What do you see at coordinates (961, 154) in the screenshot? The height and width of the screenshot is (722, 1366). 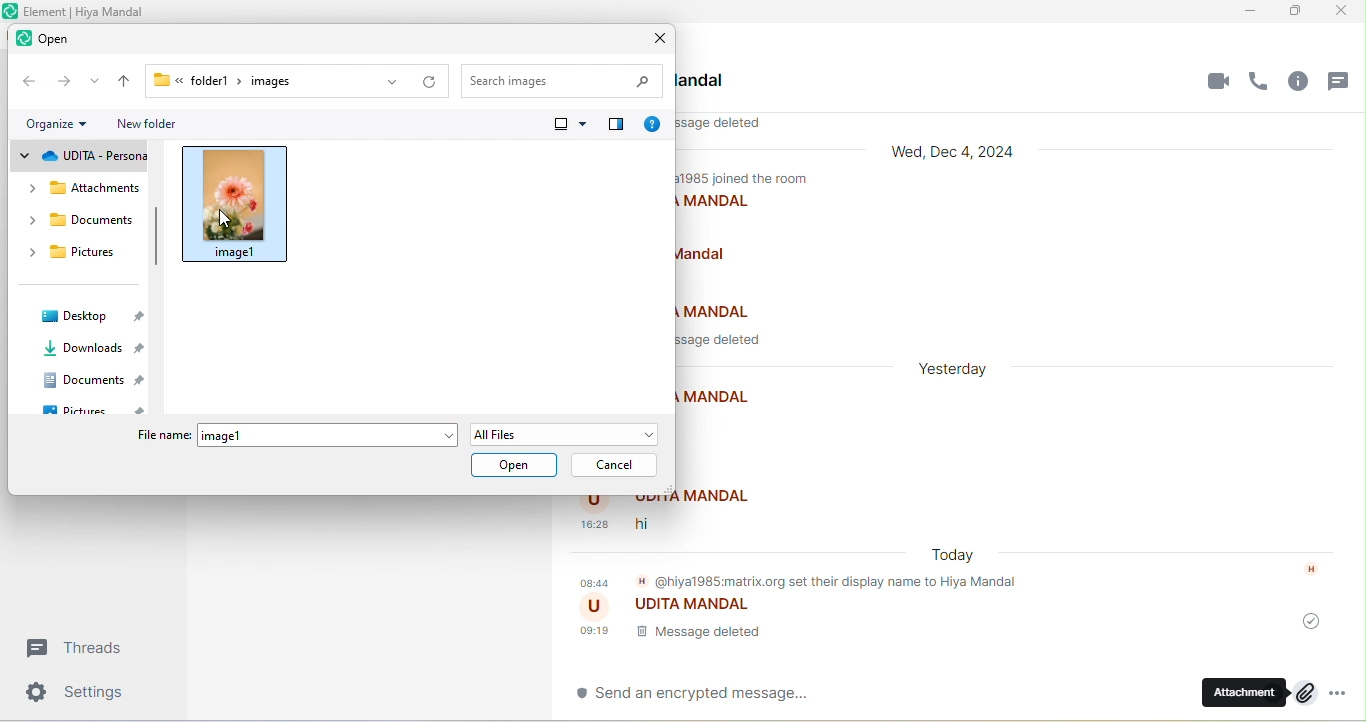 I see `wed, dec 4,2024` at bounding box center [961, 154].